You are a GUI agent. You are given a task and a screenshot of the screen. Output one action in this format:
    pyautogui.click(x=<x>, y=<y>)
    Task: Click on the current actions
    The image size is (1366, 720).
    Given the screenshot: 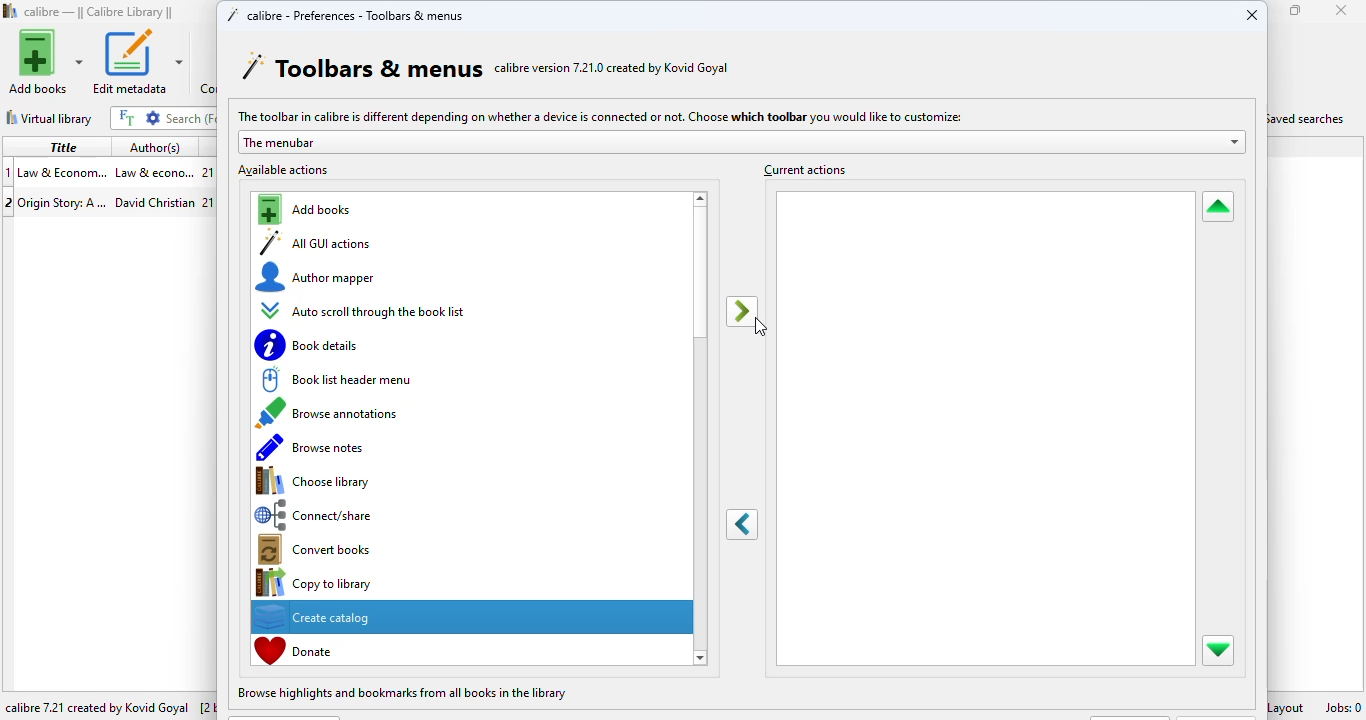 What is the action you would take?
    pyautogui.click(x=803, y=169)
    